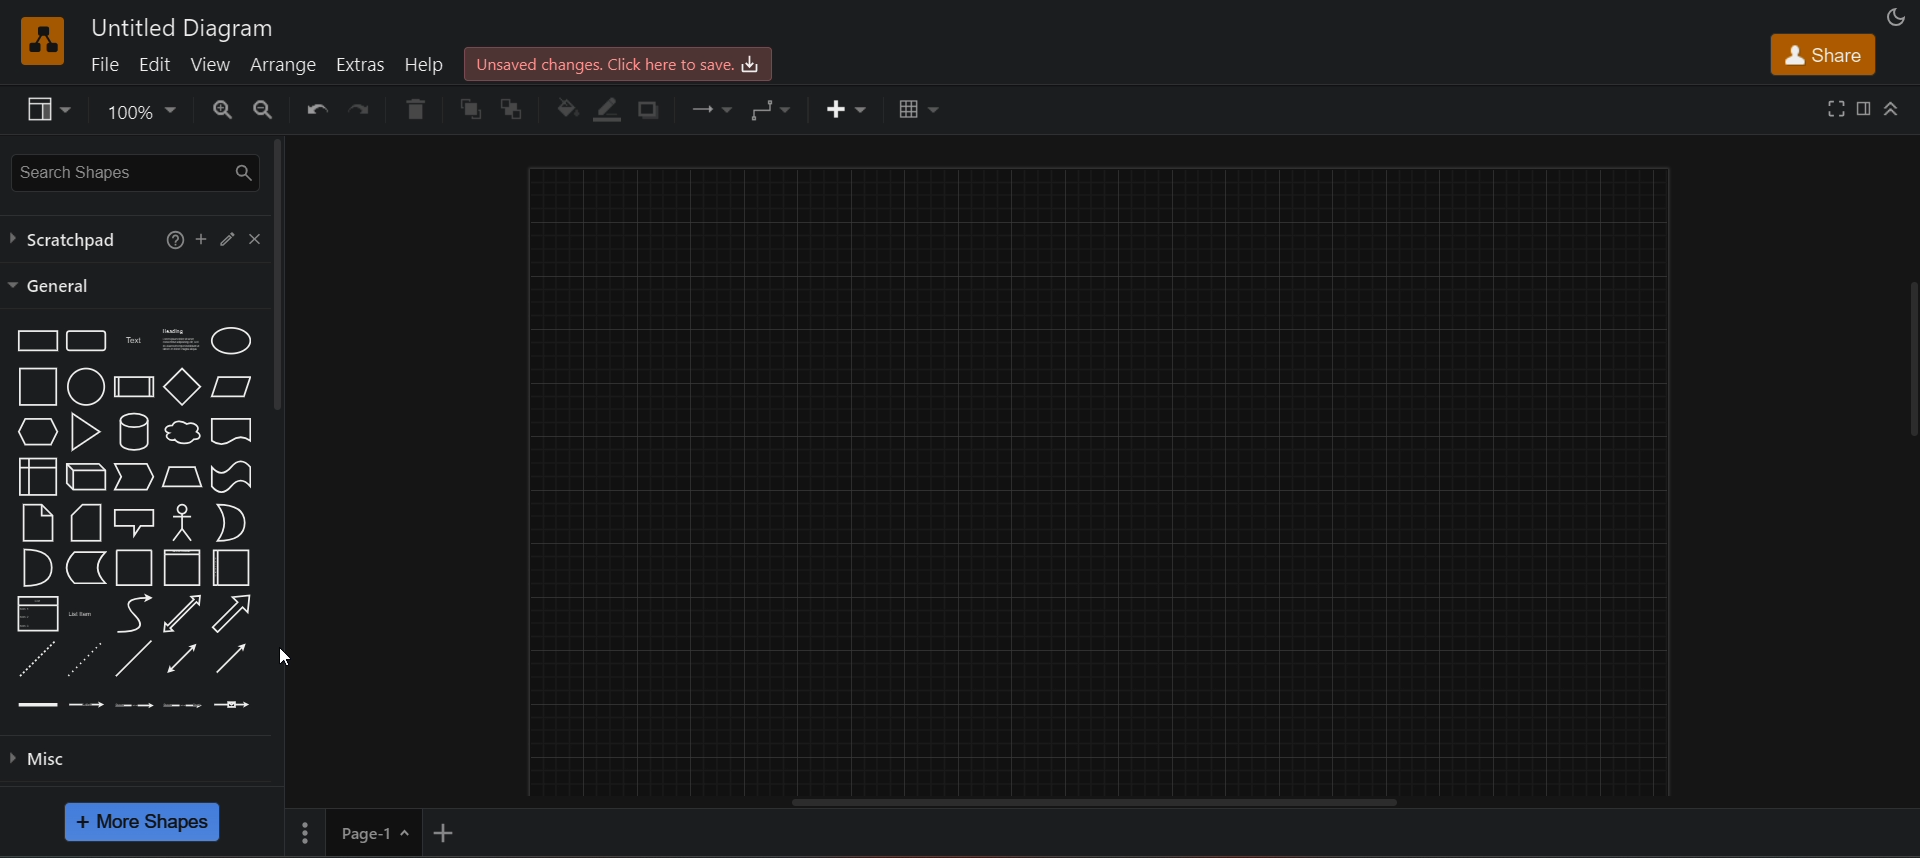 The image size is (1920, 858). I want to click on cube, so click(88, 473).